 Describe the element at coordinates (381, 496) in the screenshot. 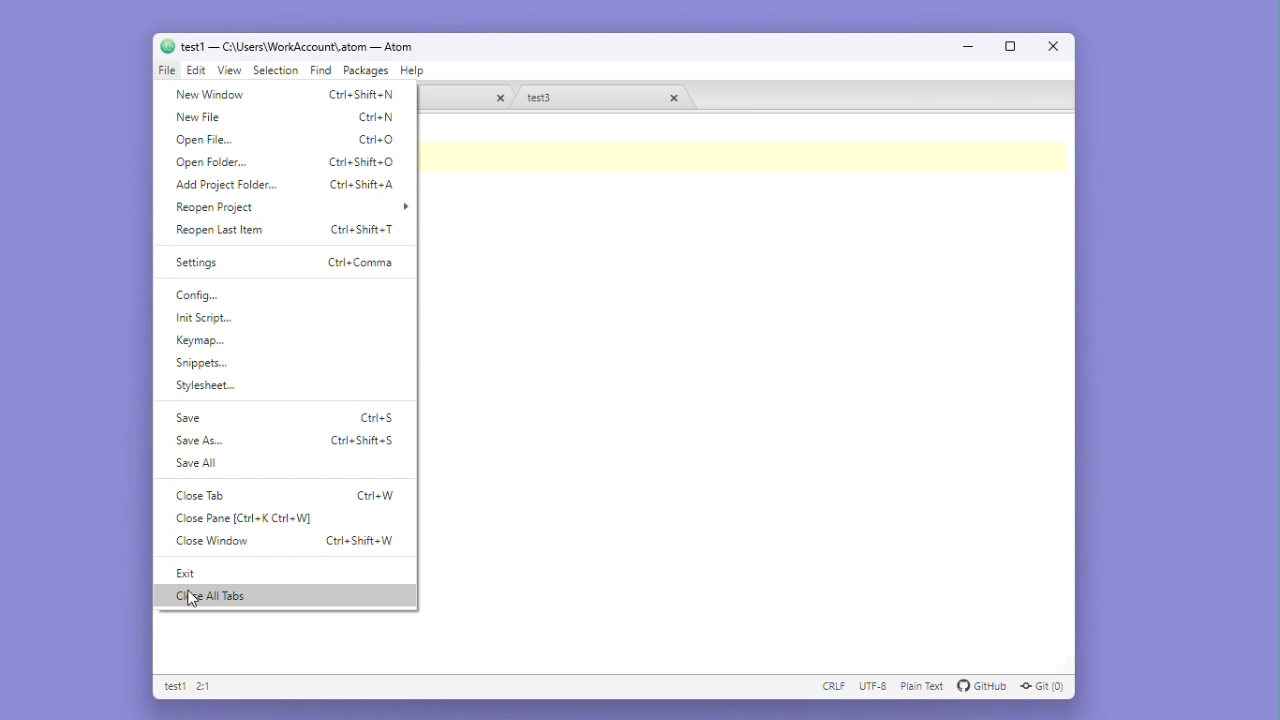

I see `ctrl+w` at that location.